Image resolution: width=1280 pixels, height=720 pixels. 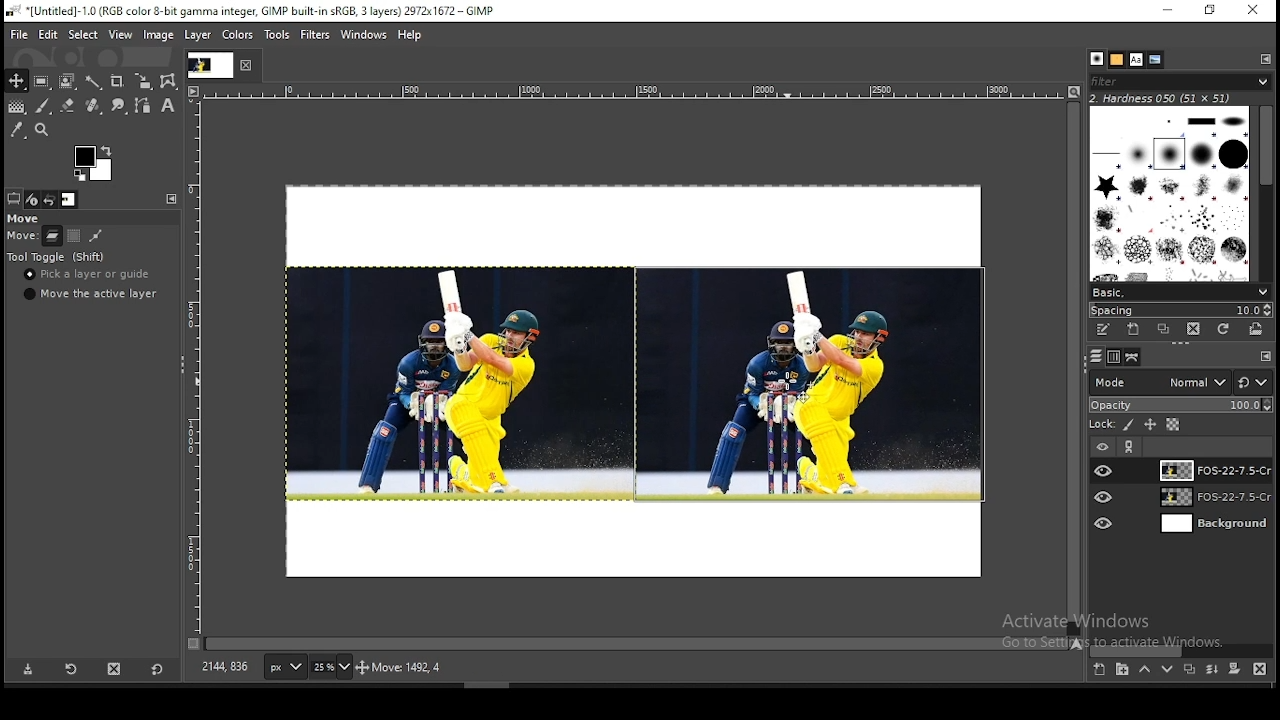 I want to click on channels, so click(x=1112, y=358).